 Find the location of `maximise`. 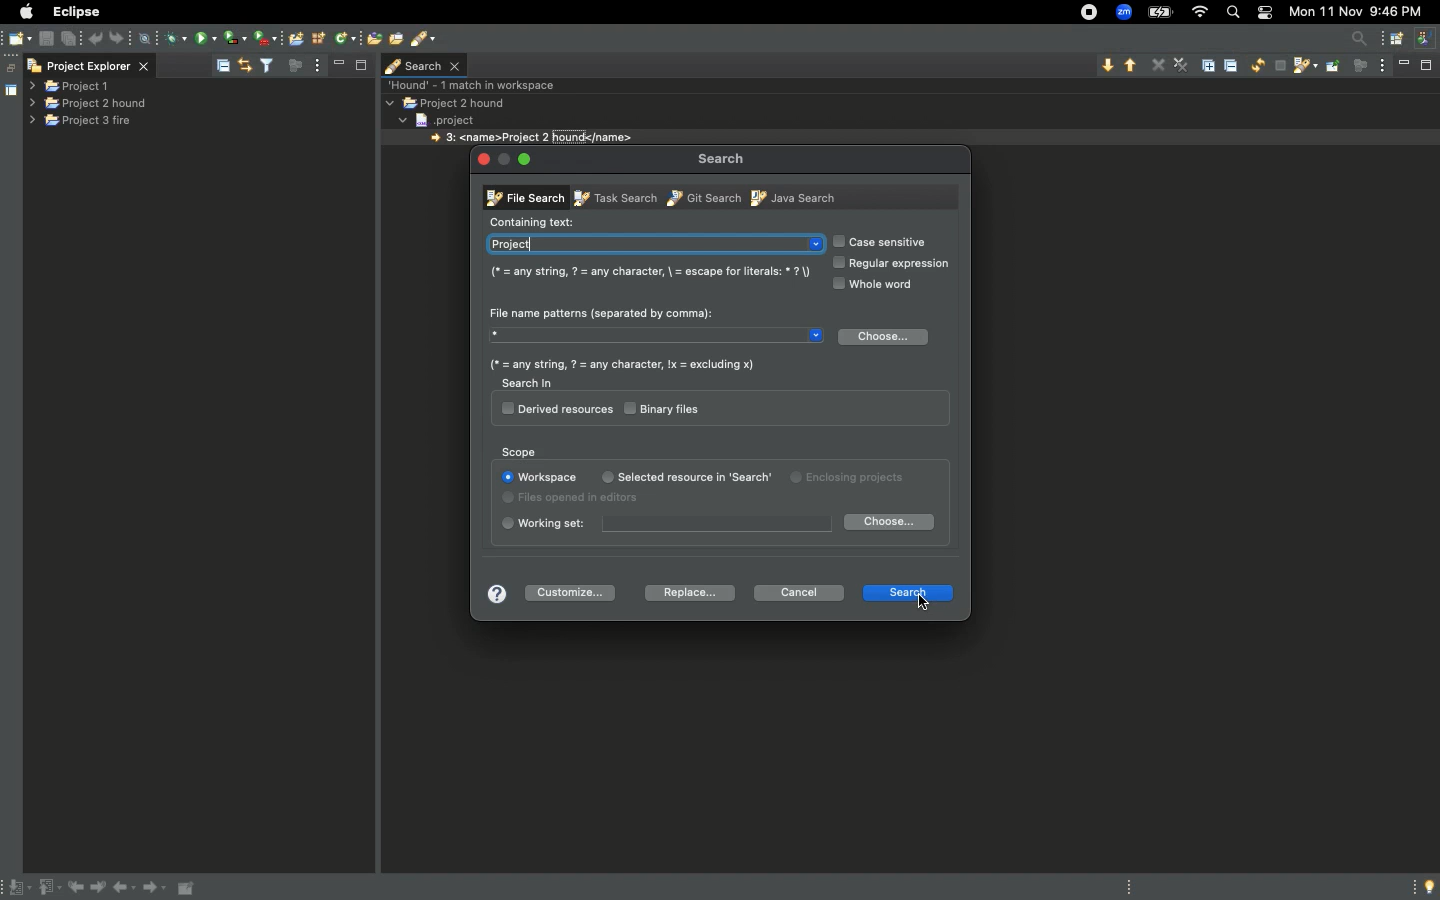

maximise is located at coordinates (360, 68).